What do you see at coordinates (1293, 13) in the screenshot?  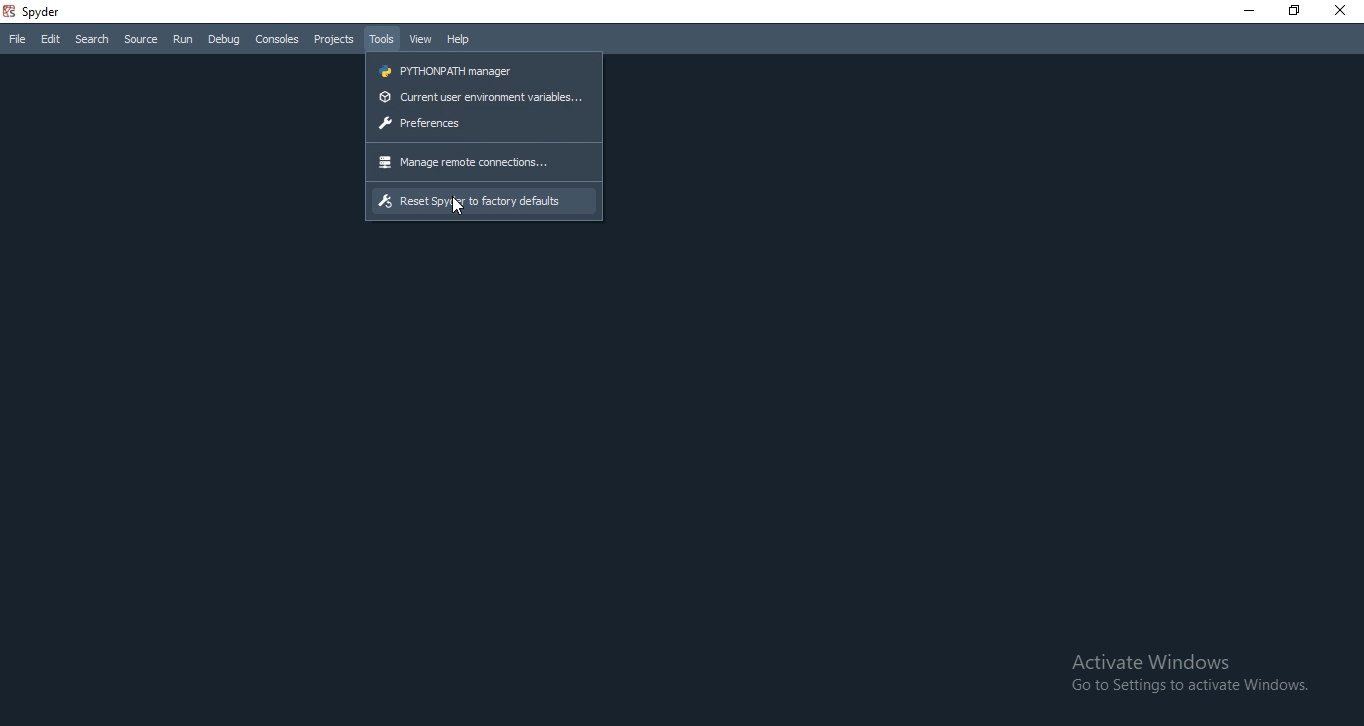 I see `restore` at bounding box center [1293, 13].